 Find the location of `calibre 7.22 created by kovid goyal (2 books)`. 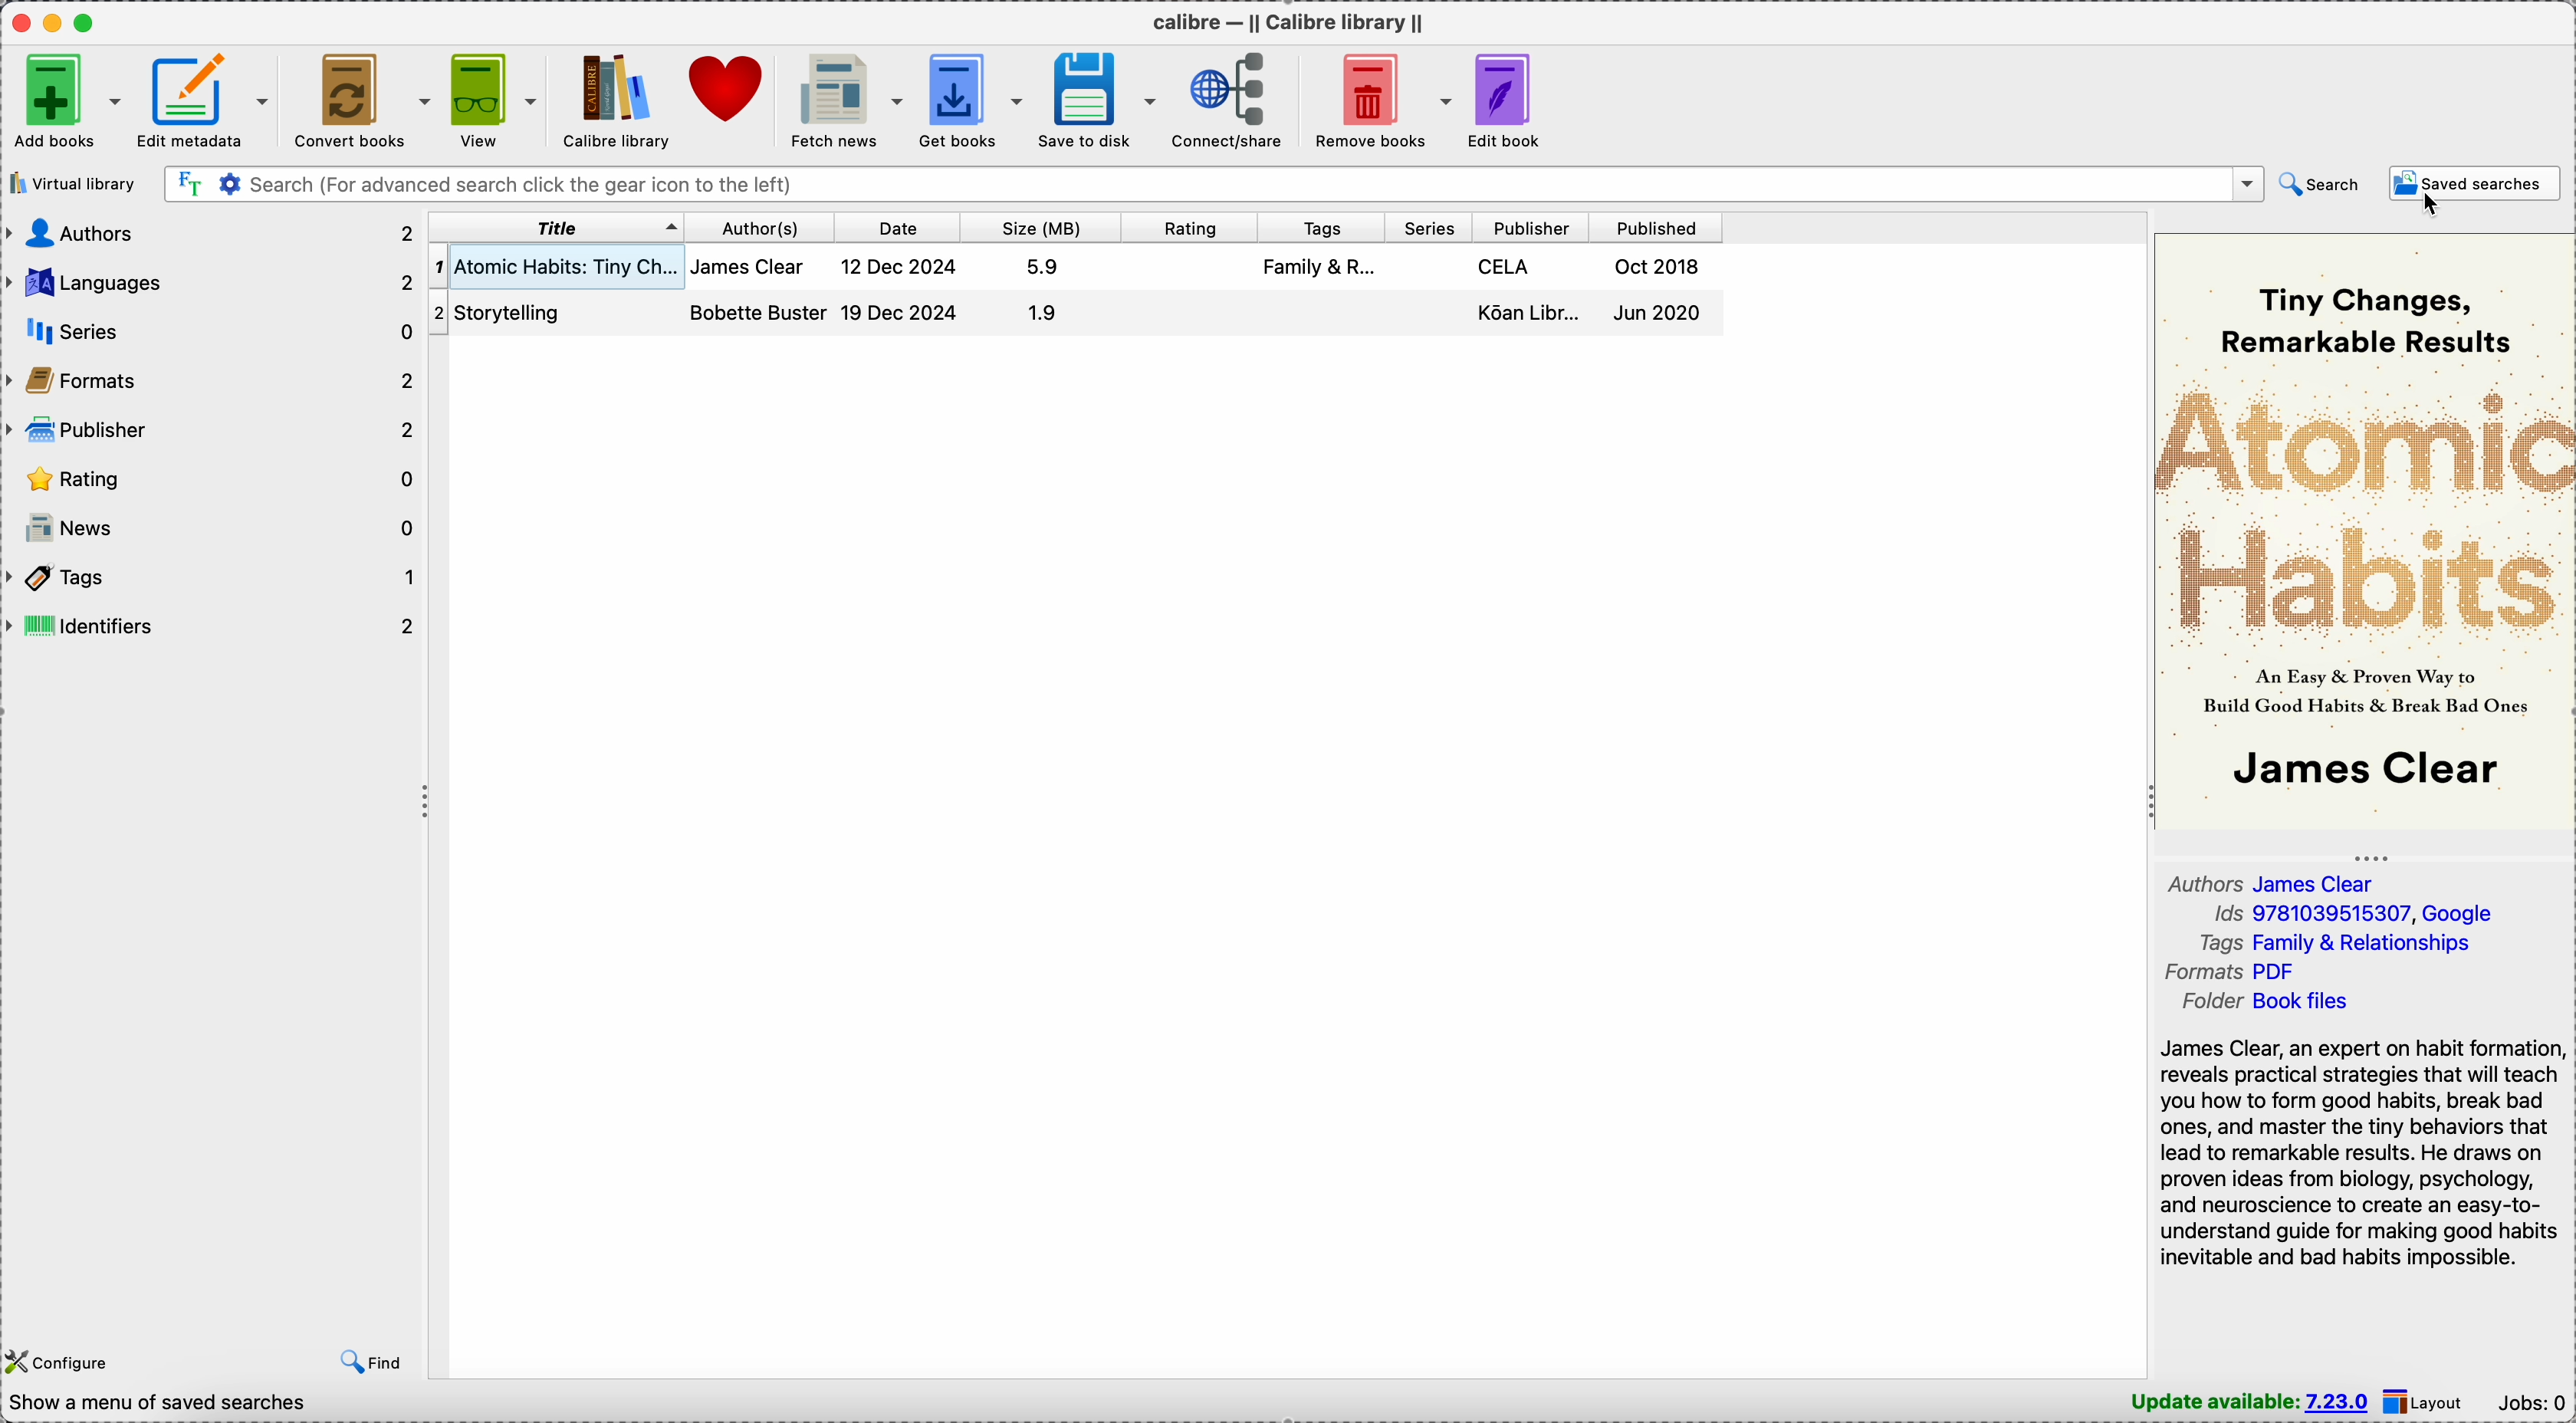

calibre 7.22 created by kovid goyal (2 books) is located at coordinates (229, 1406).